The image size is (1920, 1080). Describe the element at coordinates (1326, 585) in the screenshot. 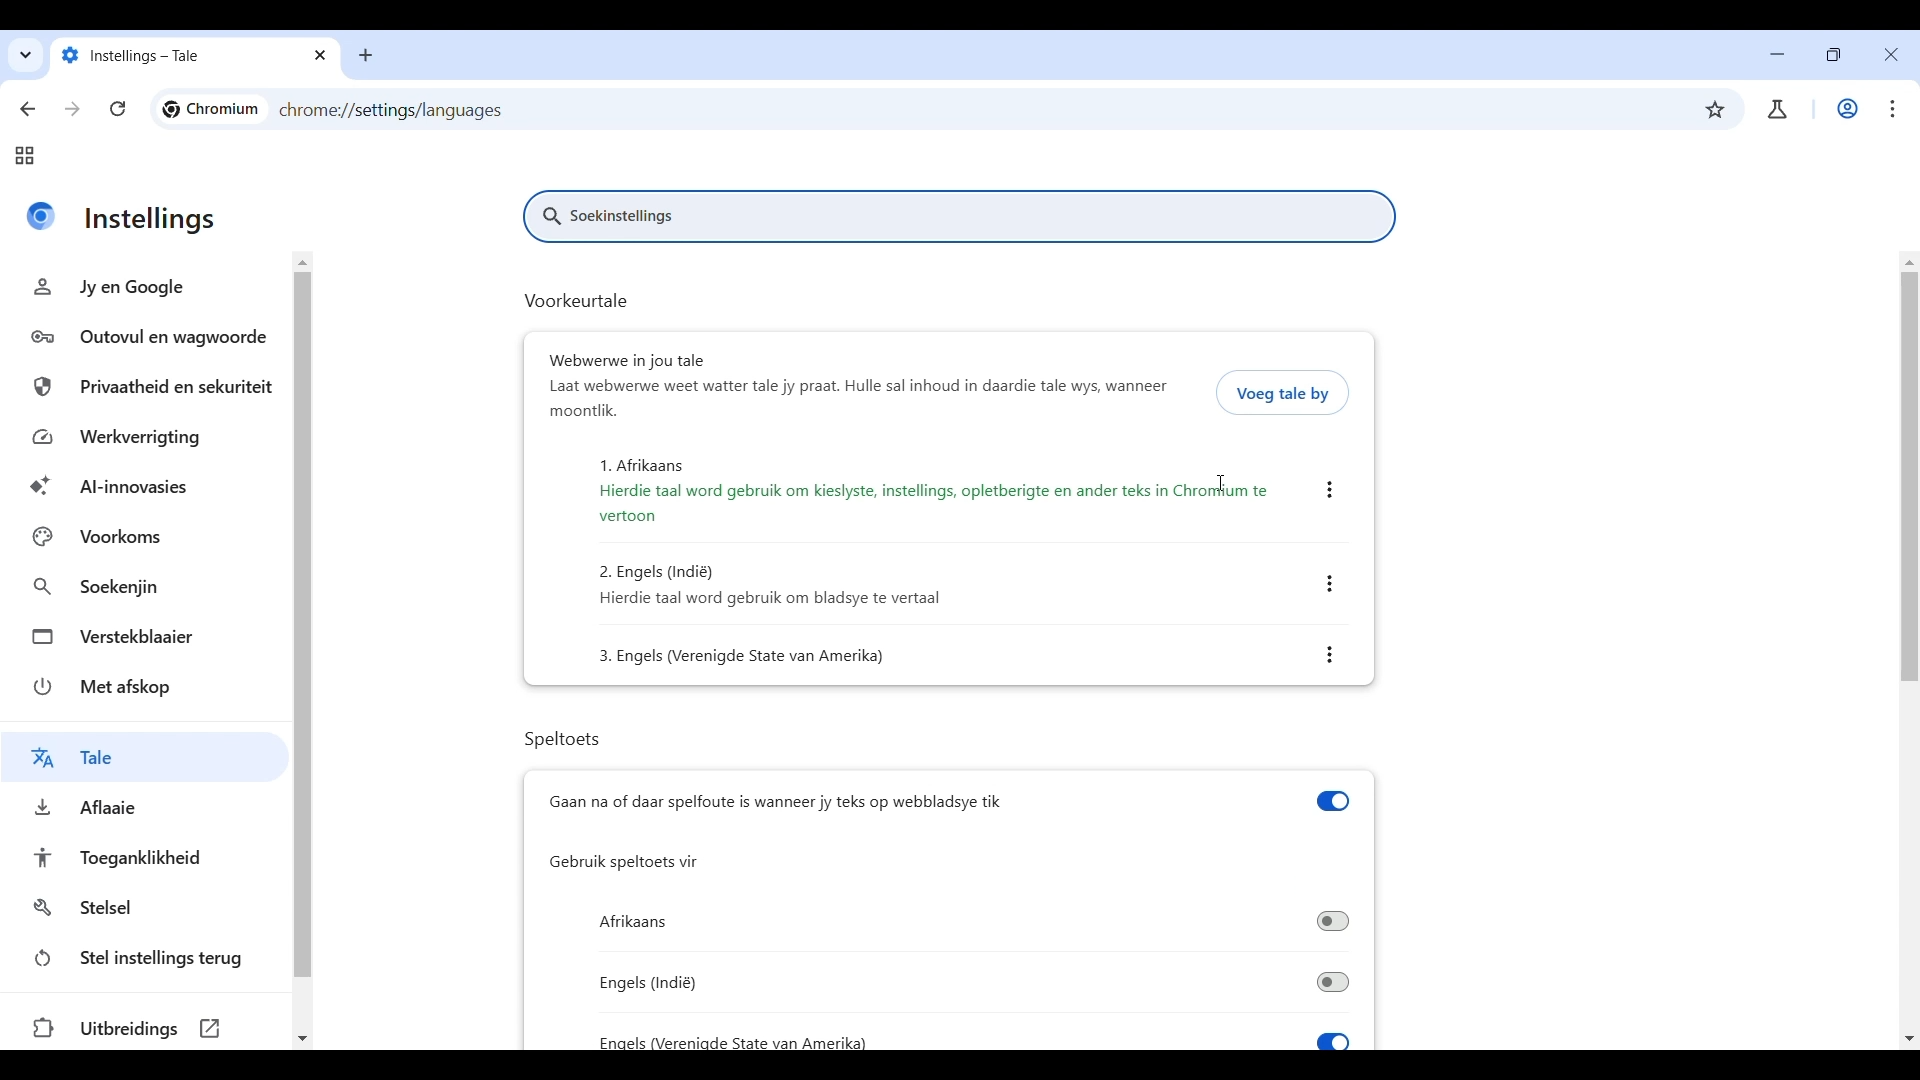

I see `more actions` at that location.